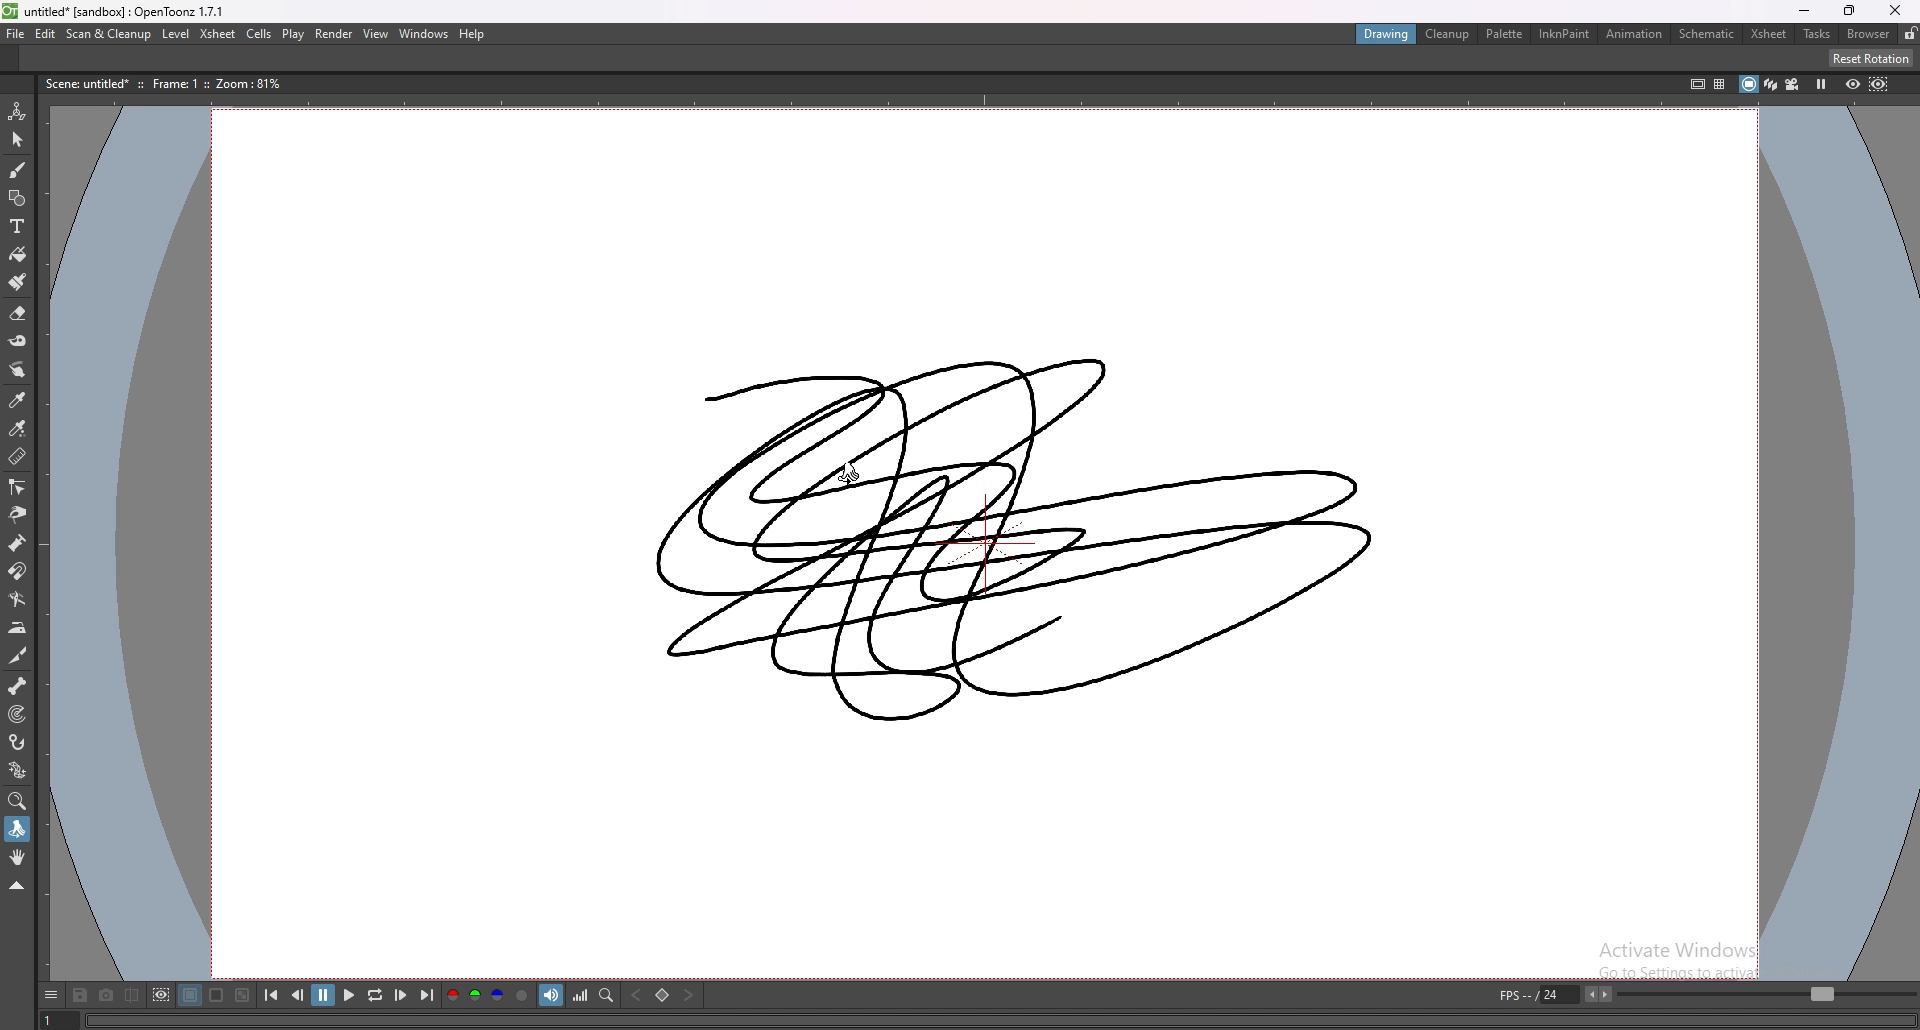 The image size is (1920, 1030). Describe the element at coordinates (50, 996) in the screenshot. I see `options` at that location.